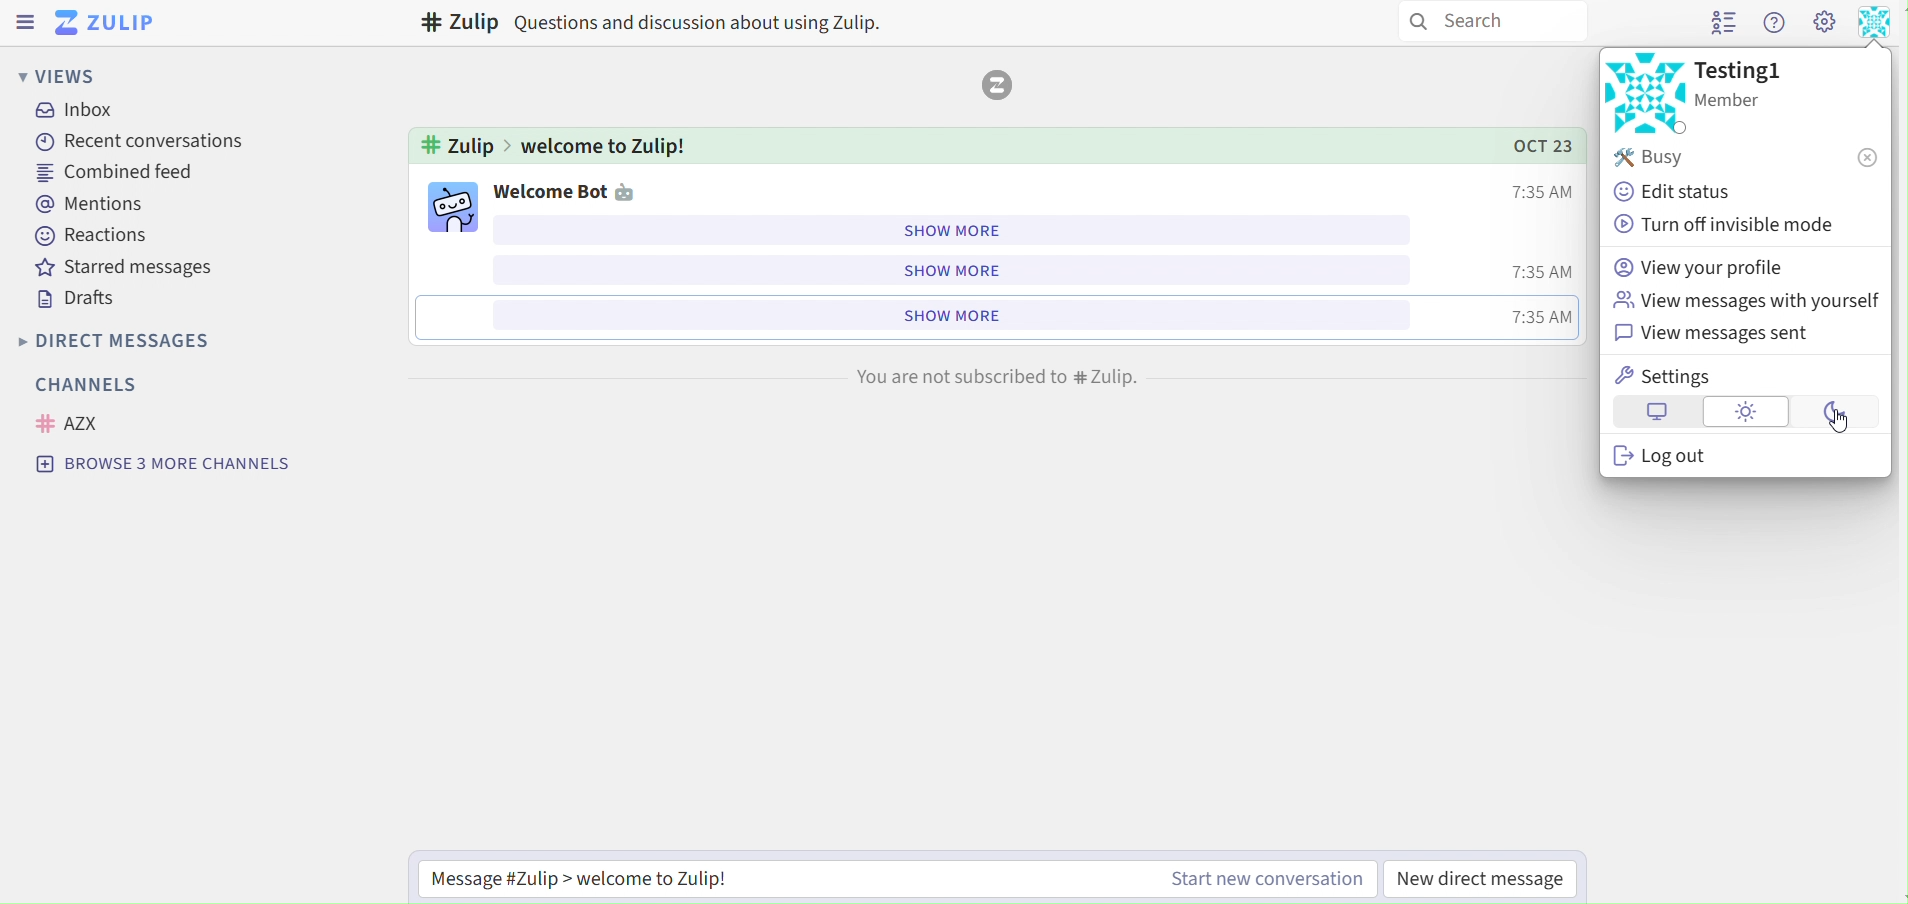 Image resolution: width=1908 pixels, height=904 pixels. Describe the element at coordinates (957, 230) in the screenshot. I see `show more` at that location.